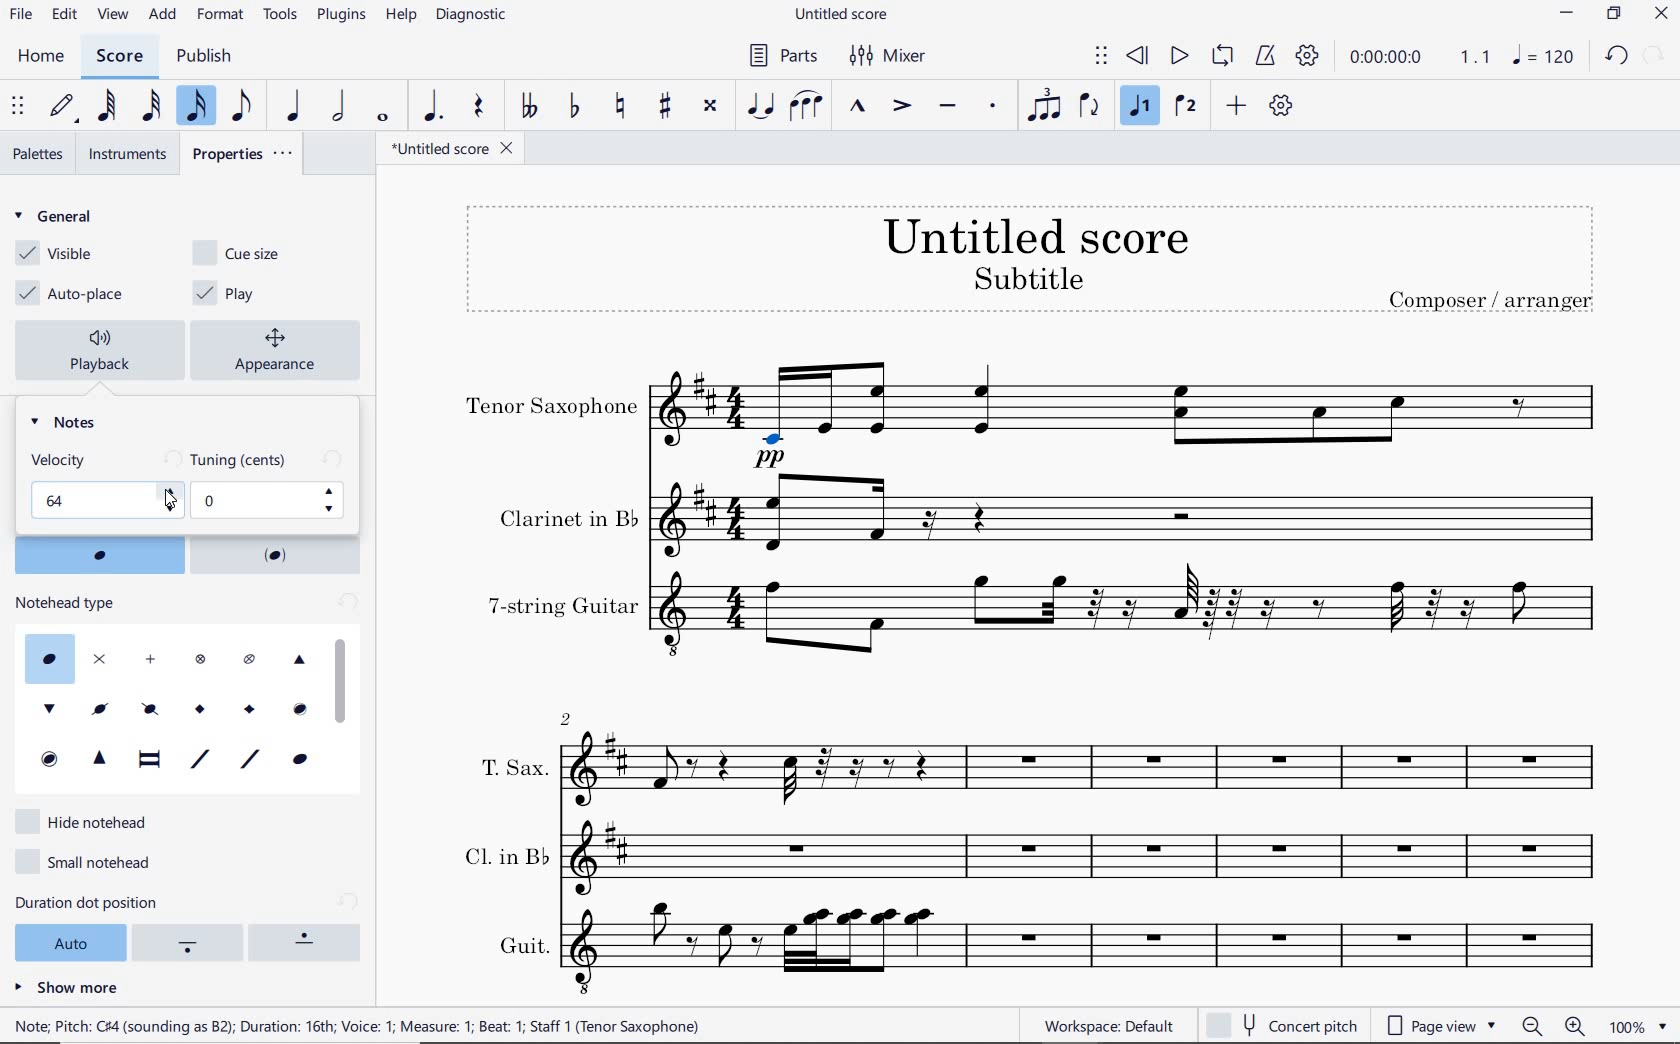 The image size is (1680, 1044). I want to click on 32ND NOTE, so click(150, 107).